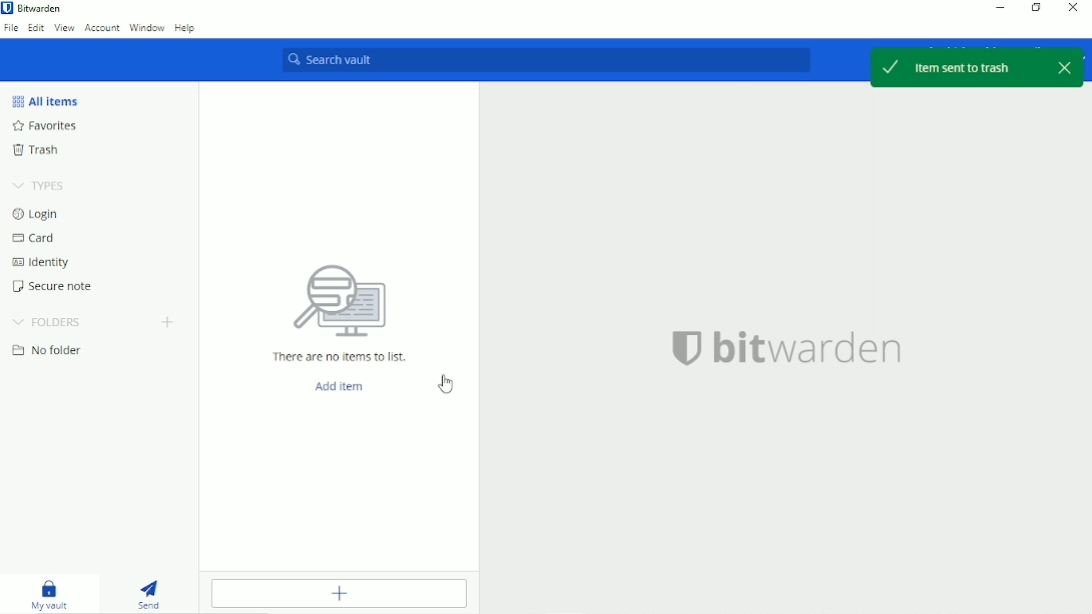  I want to click on Card, so click(35, 238).